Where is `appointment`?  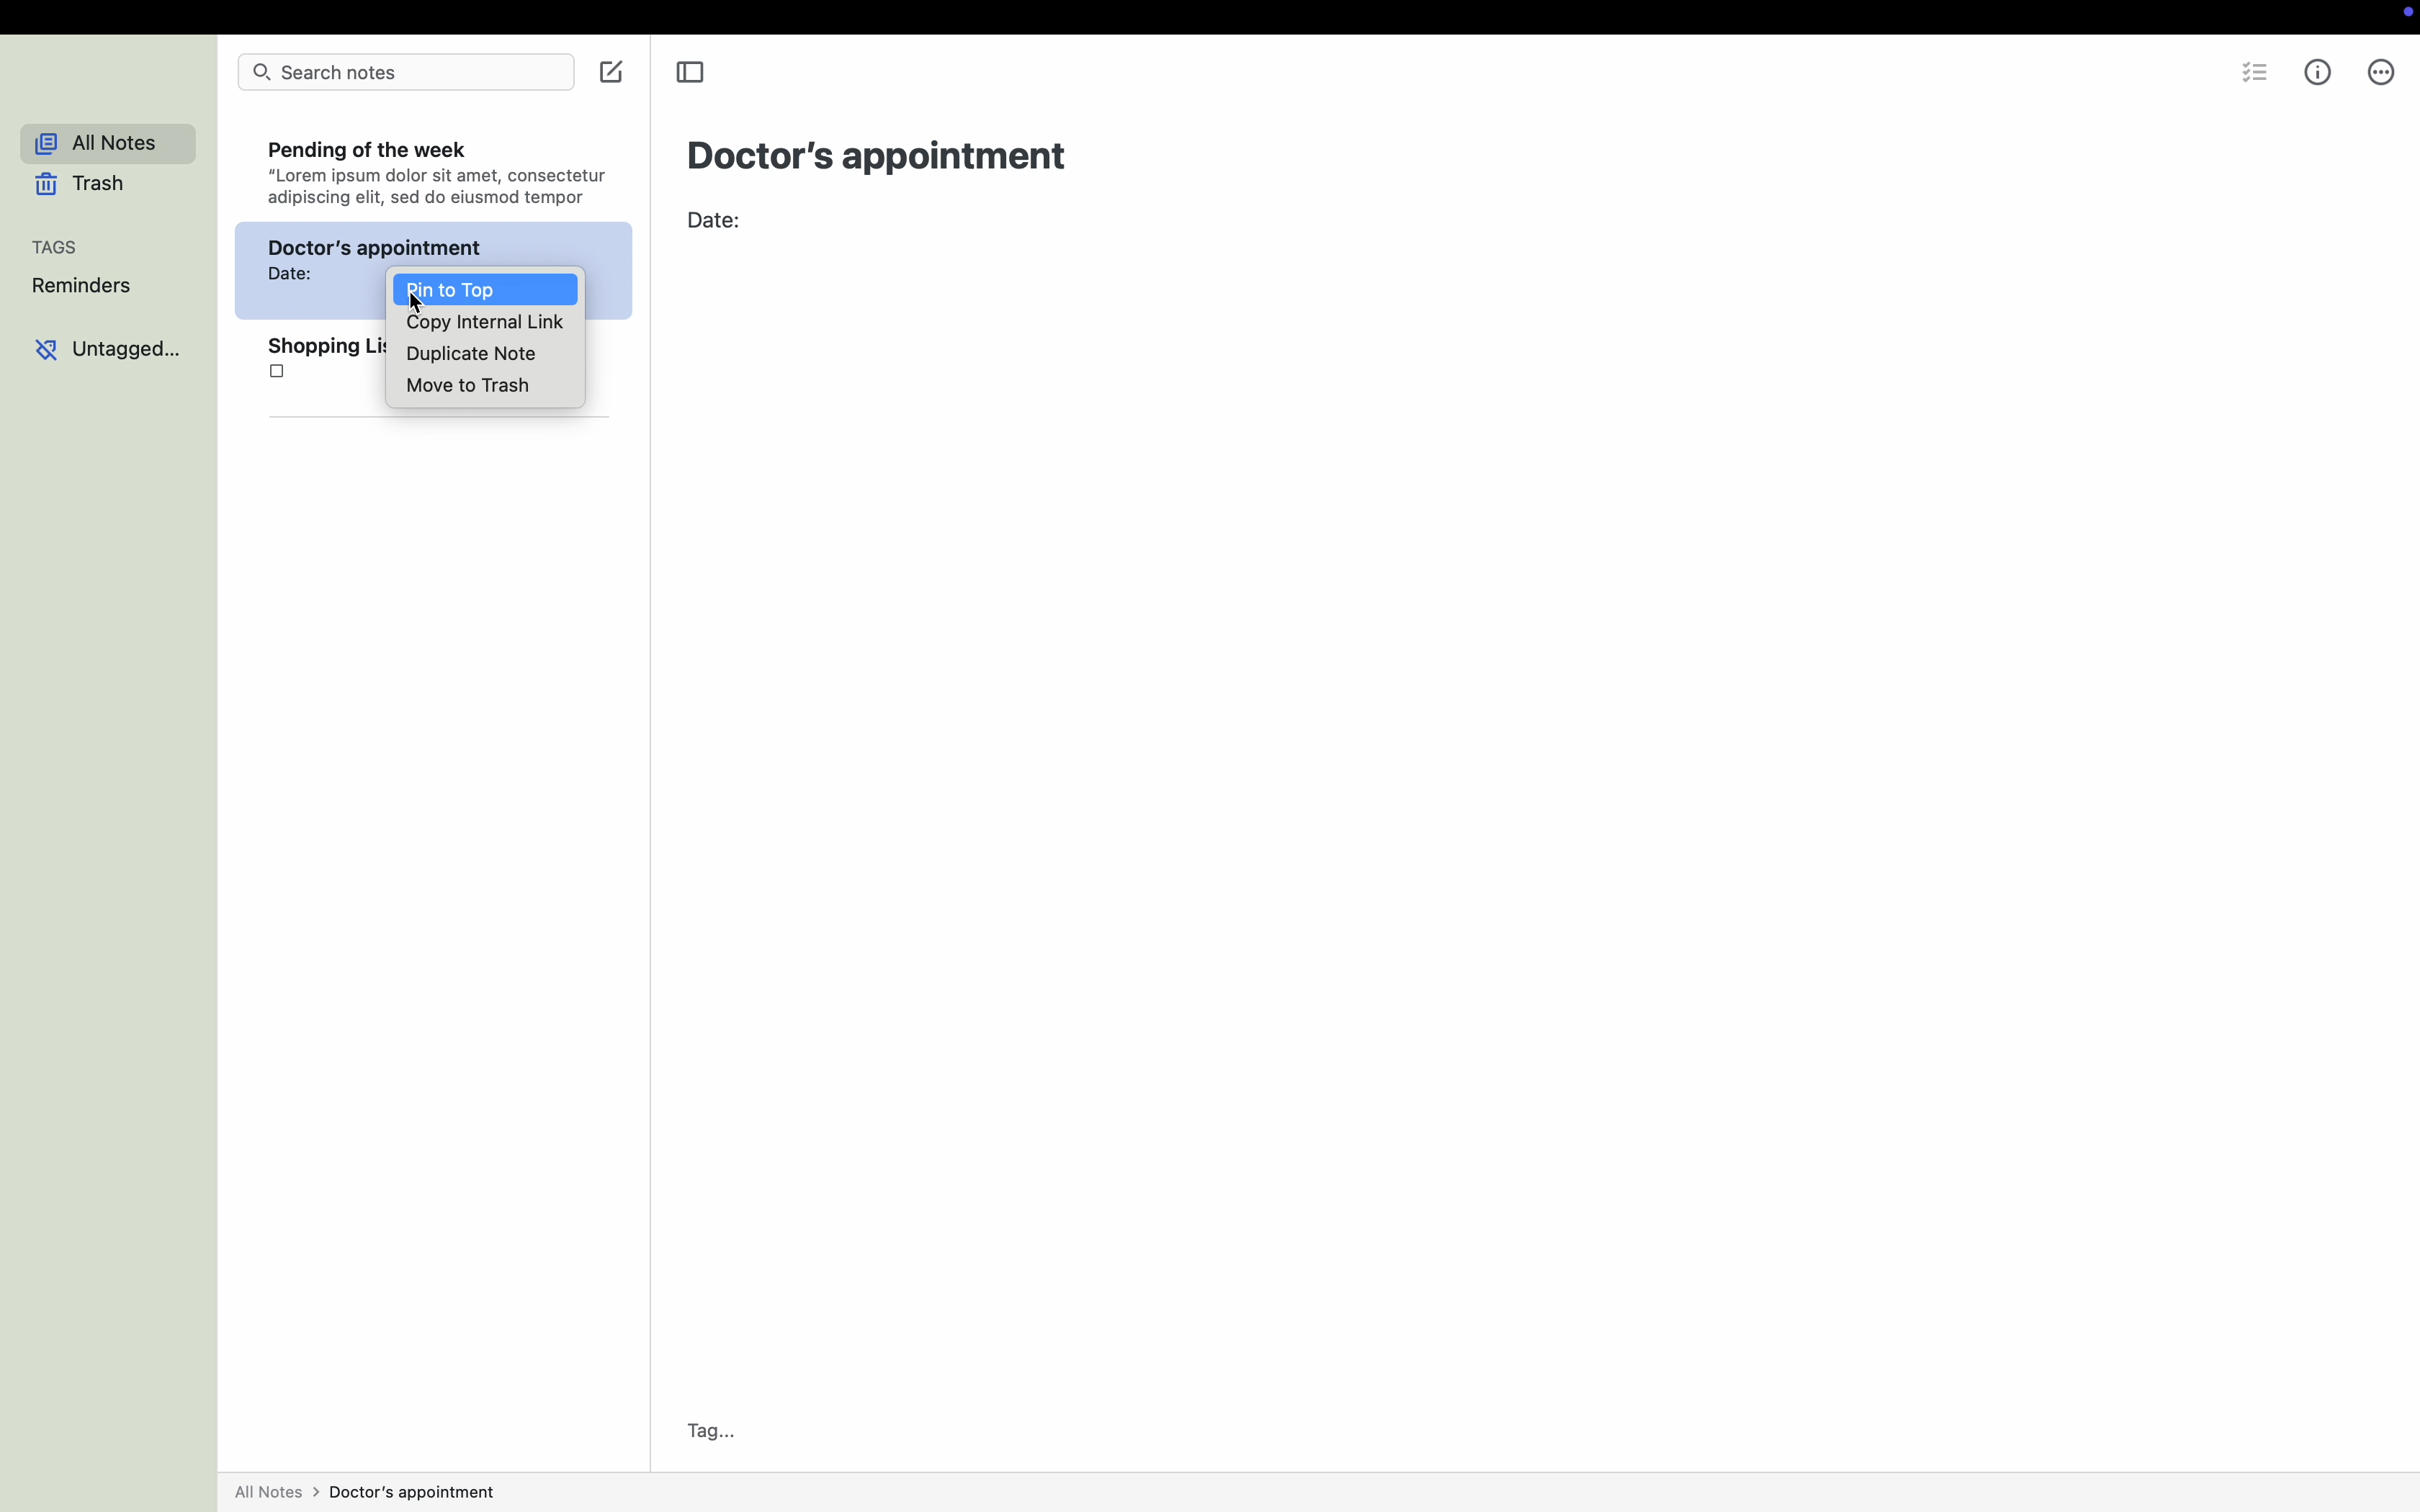 appointment is located at coordinates (504, 248).